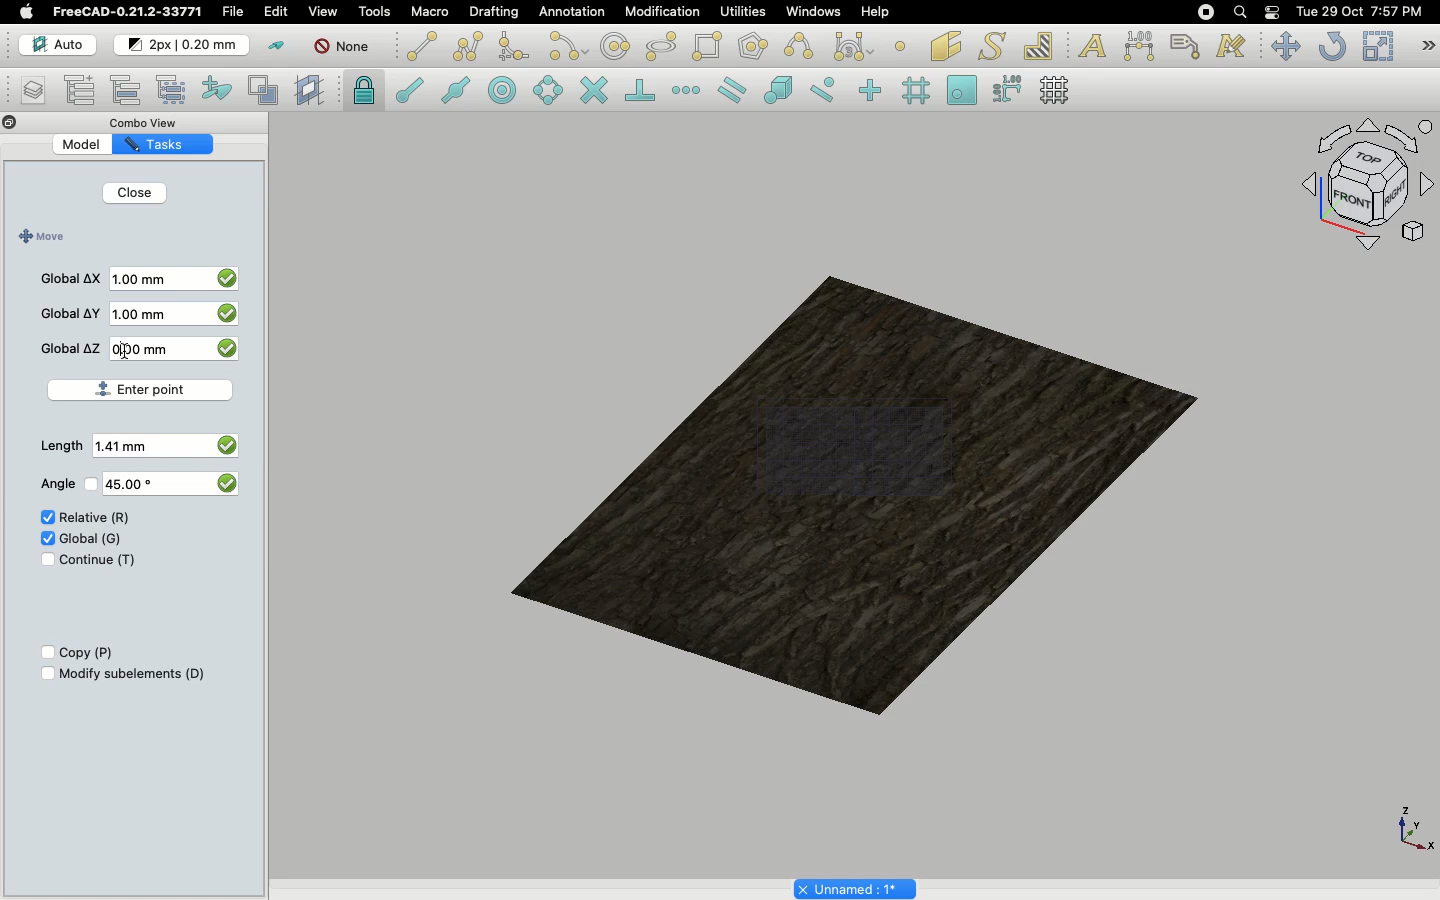 The width and height of the screenshot is (1440, 900). What do you see at coordinates (662, 47) in the screenshot?
I see `polygon` at bounding box center [662, 47].